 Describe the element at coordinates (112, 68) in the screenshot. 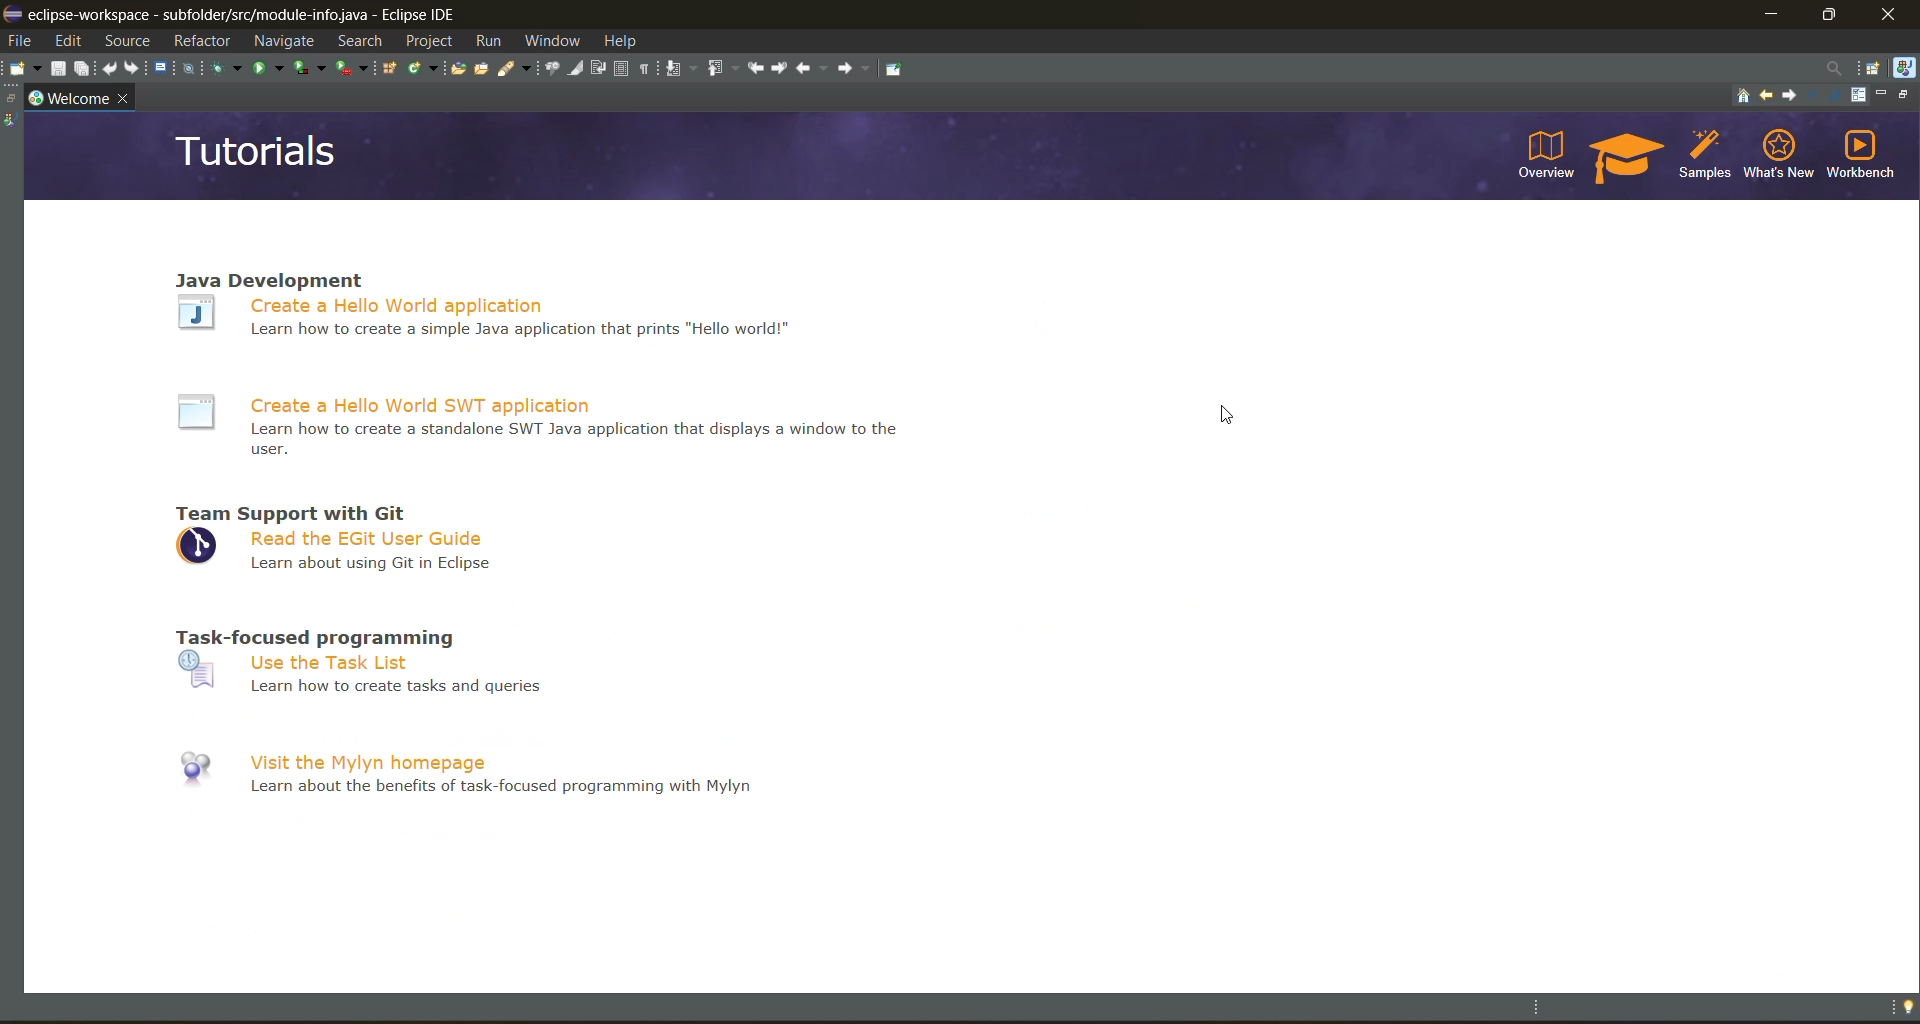

I see `undo` at that location.